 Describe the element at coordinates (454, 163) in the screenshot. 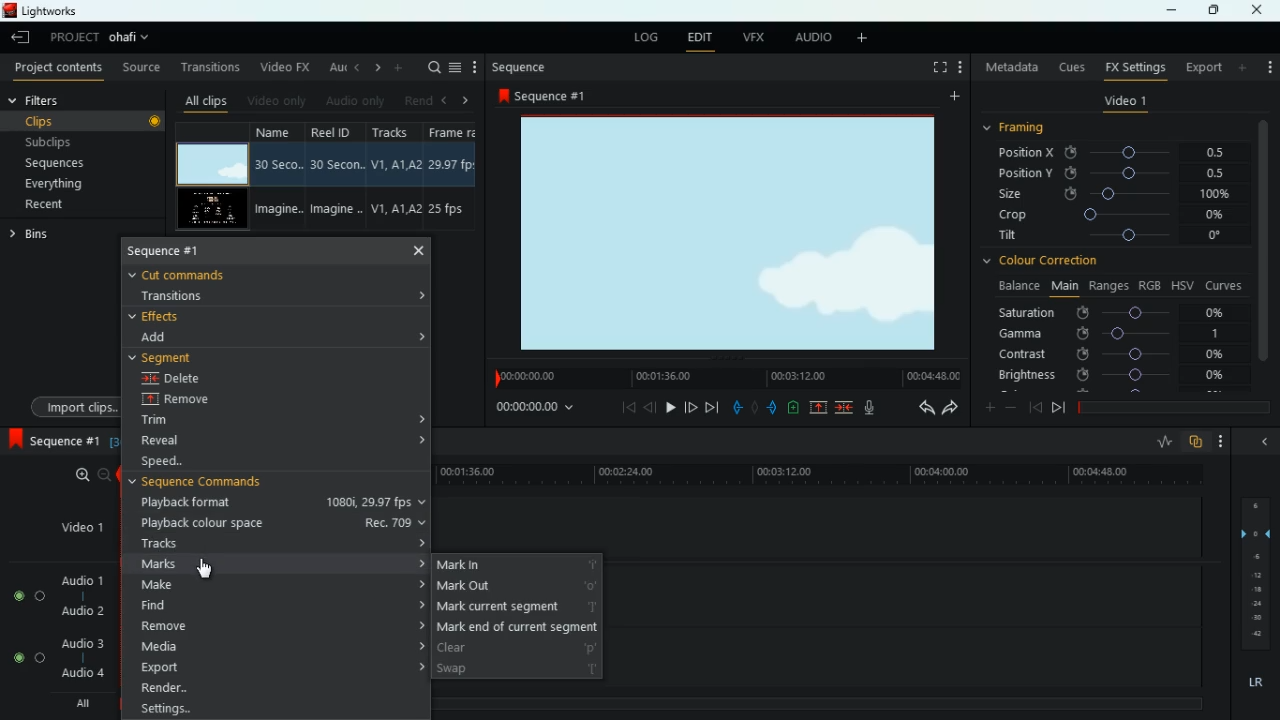

I see `29.97 fbs` at that location.